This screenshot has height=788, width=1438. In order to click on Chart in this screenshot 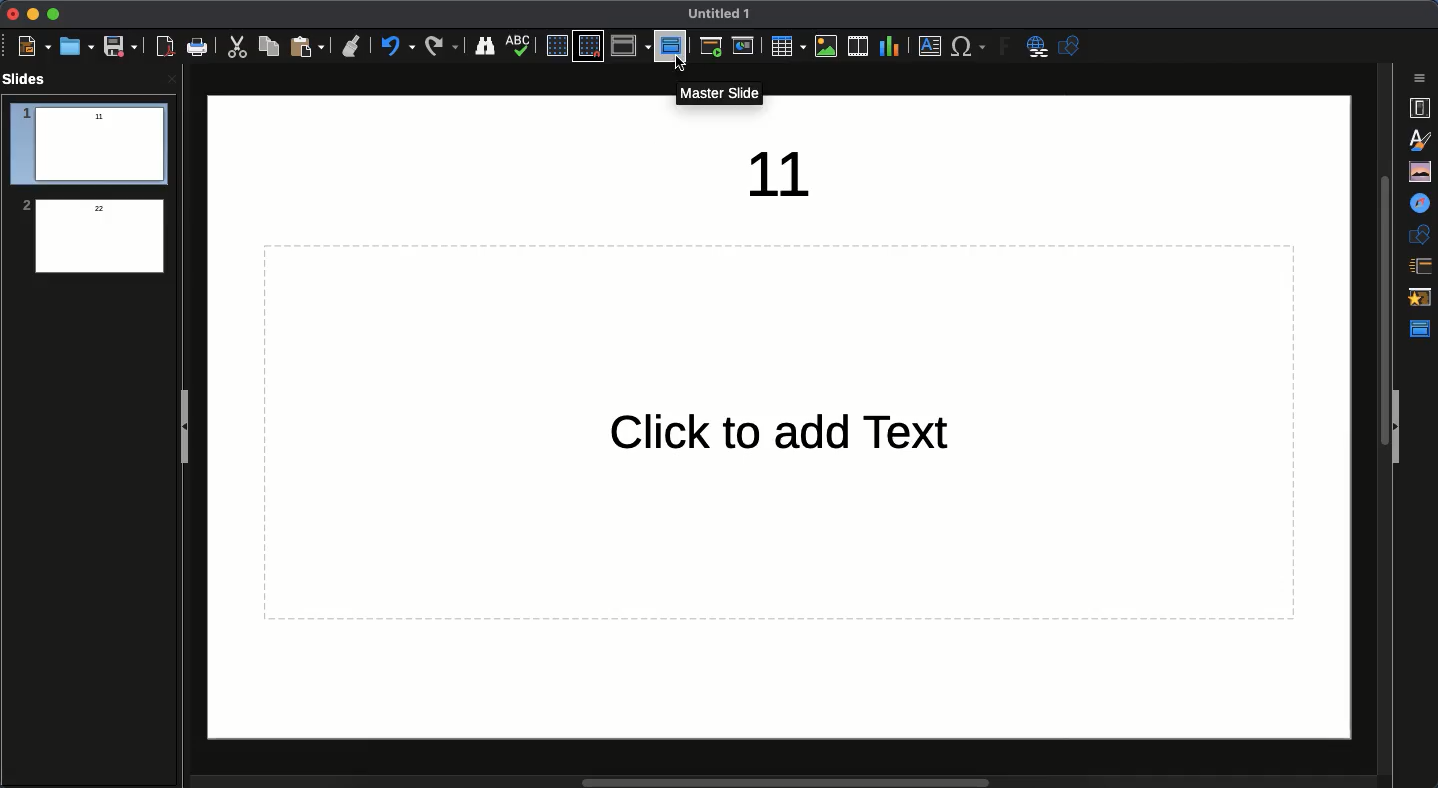, I will do `click(889, 45)`.